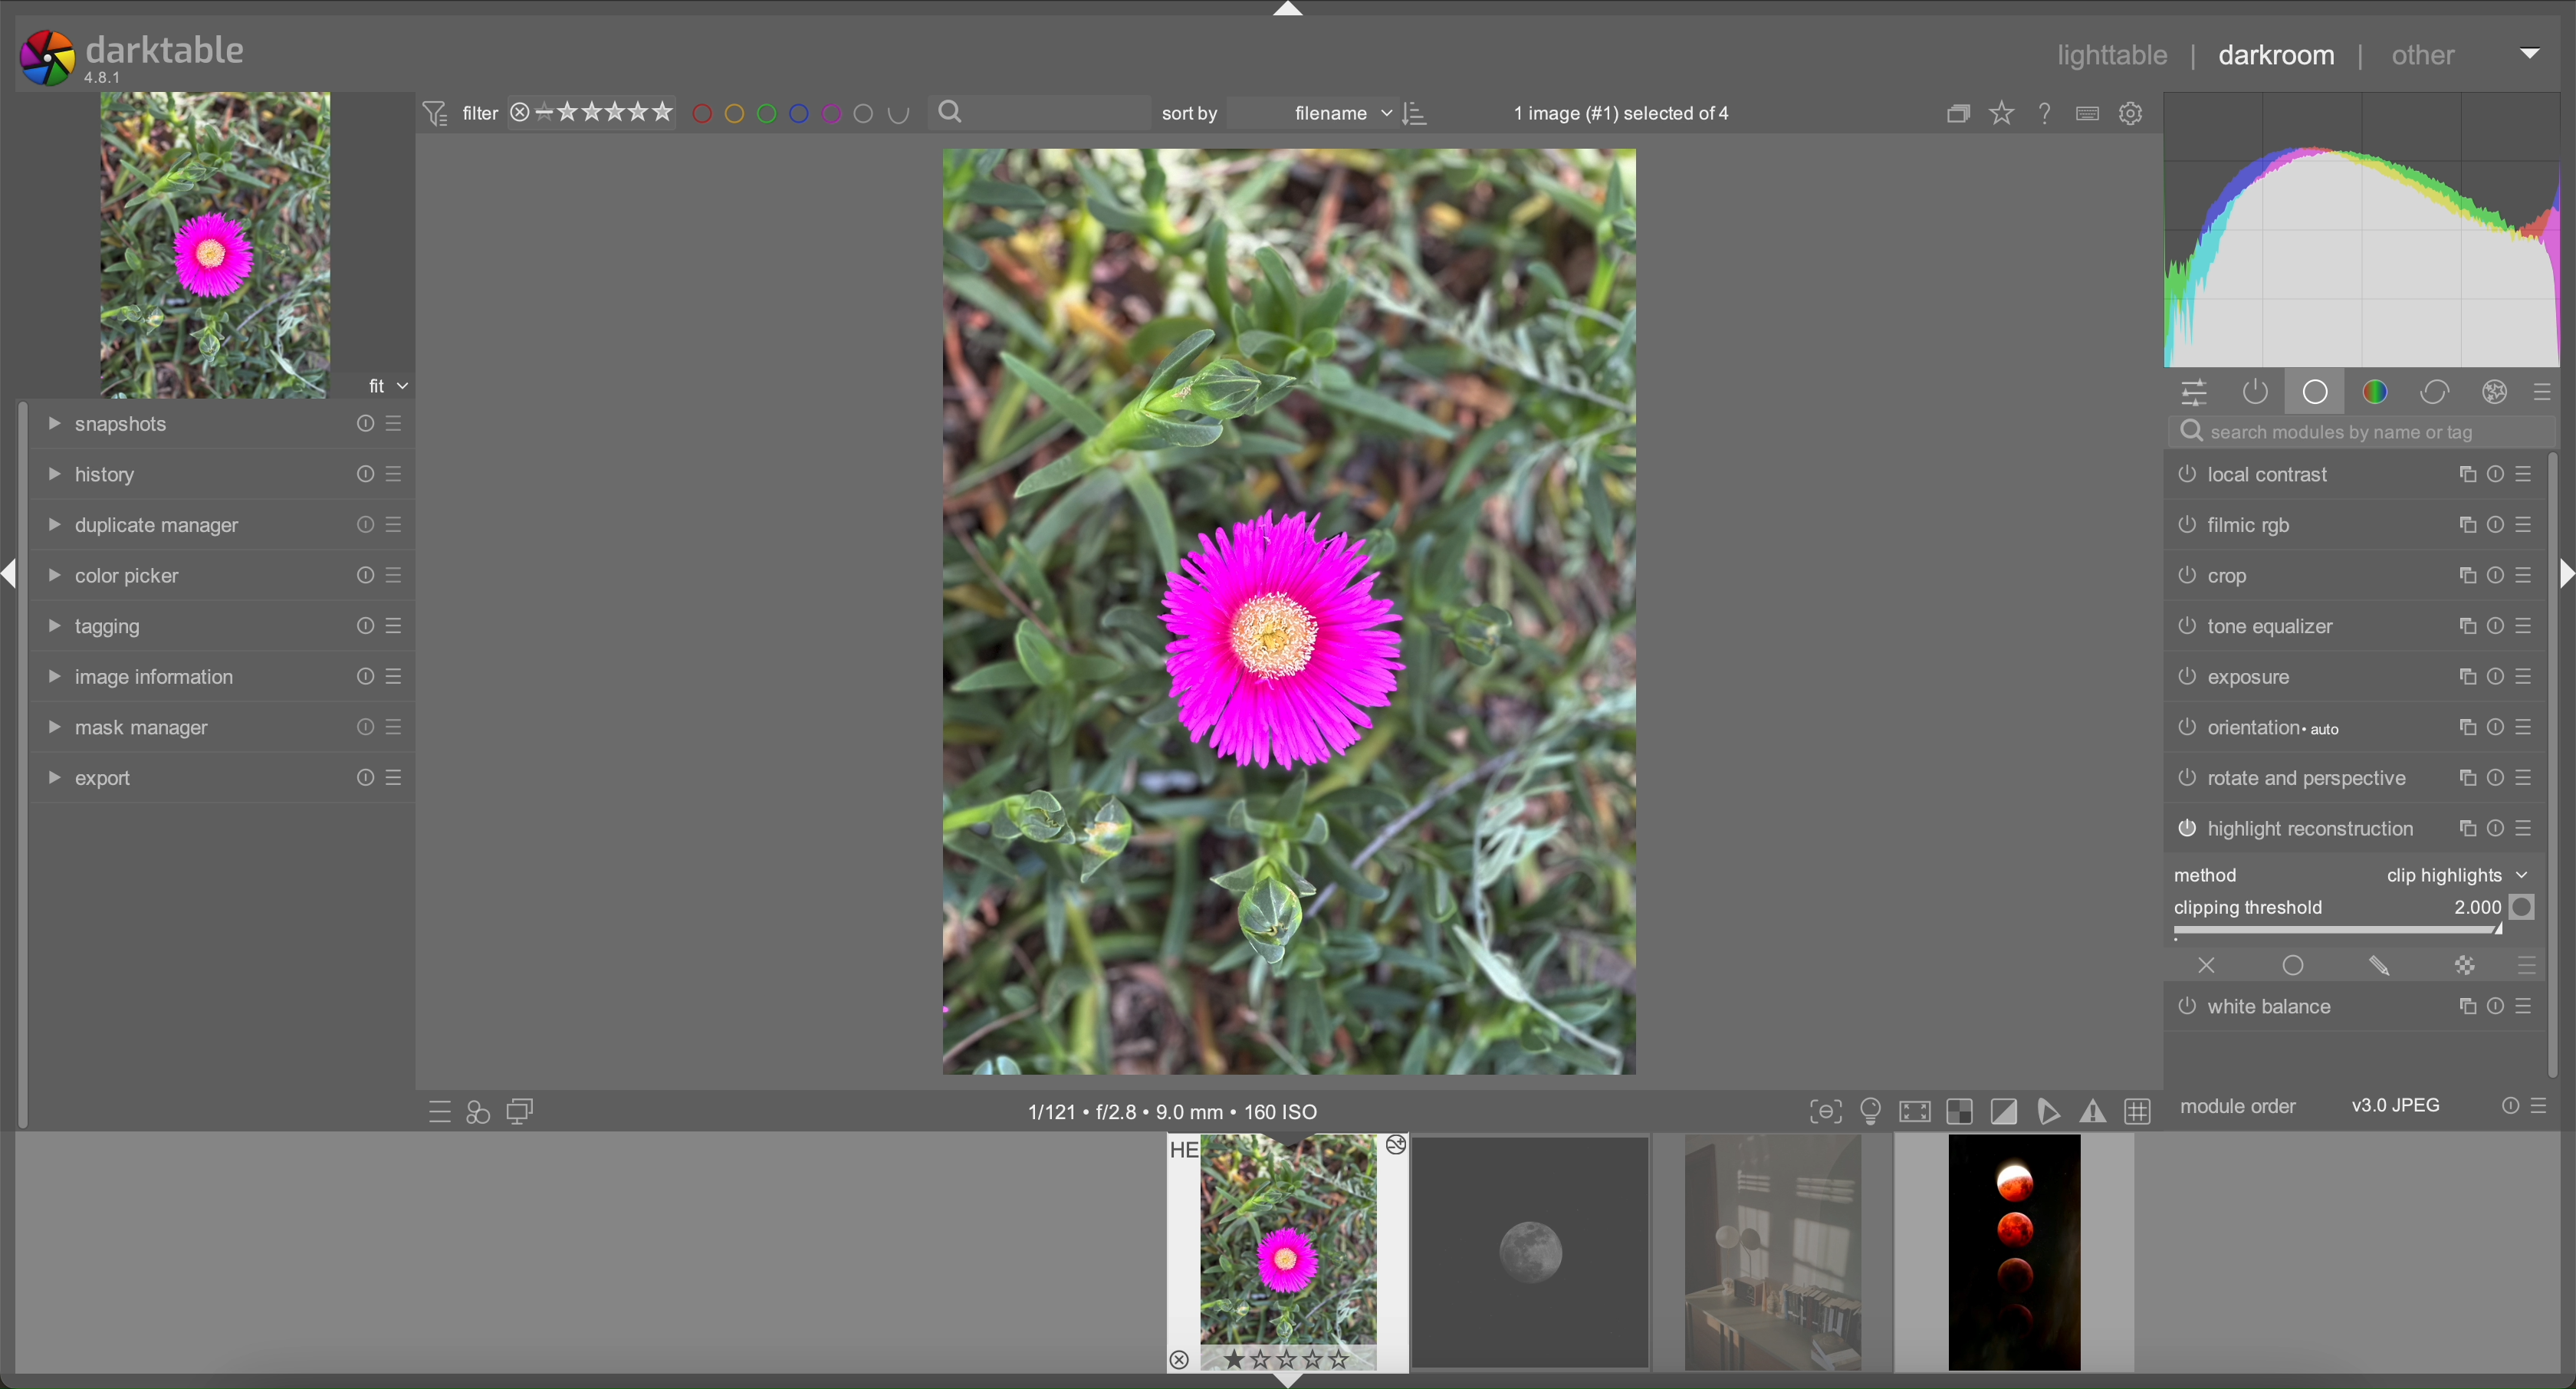  I want to click on filter, so click(455, 114).